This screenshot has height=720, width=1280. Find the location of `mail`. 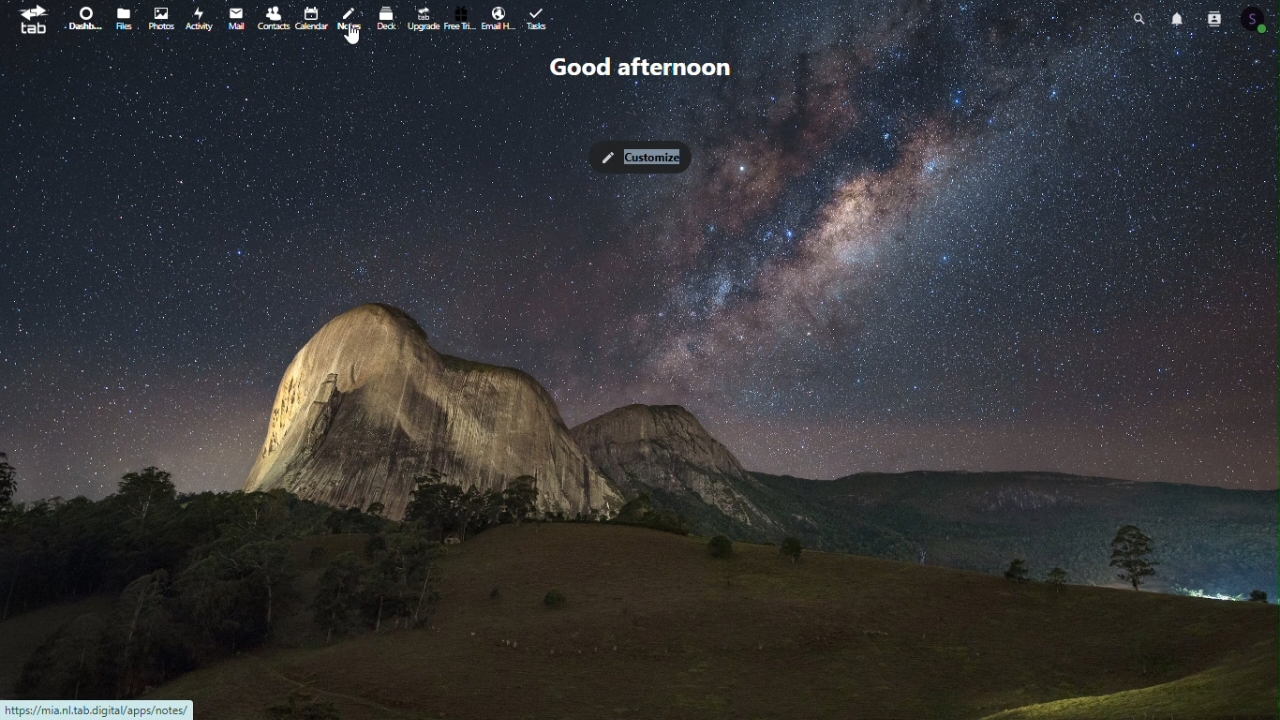

mail is located at coordinates (236, 15).